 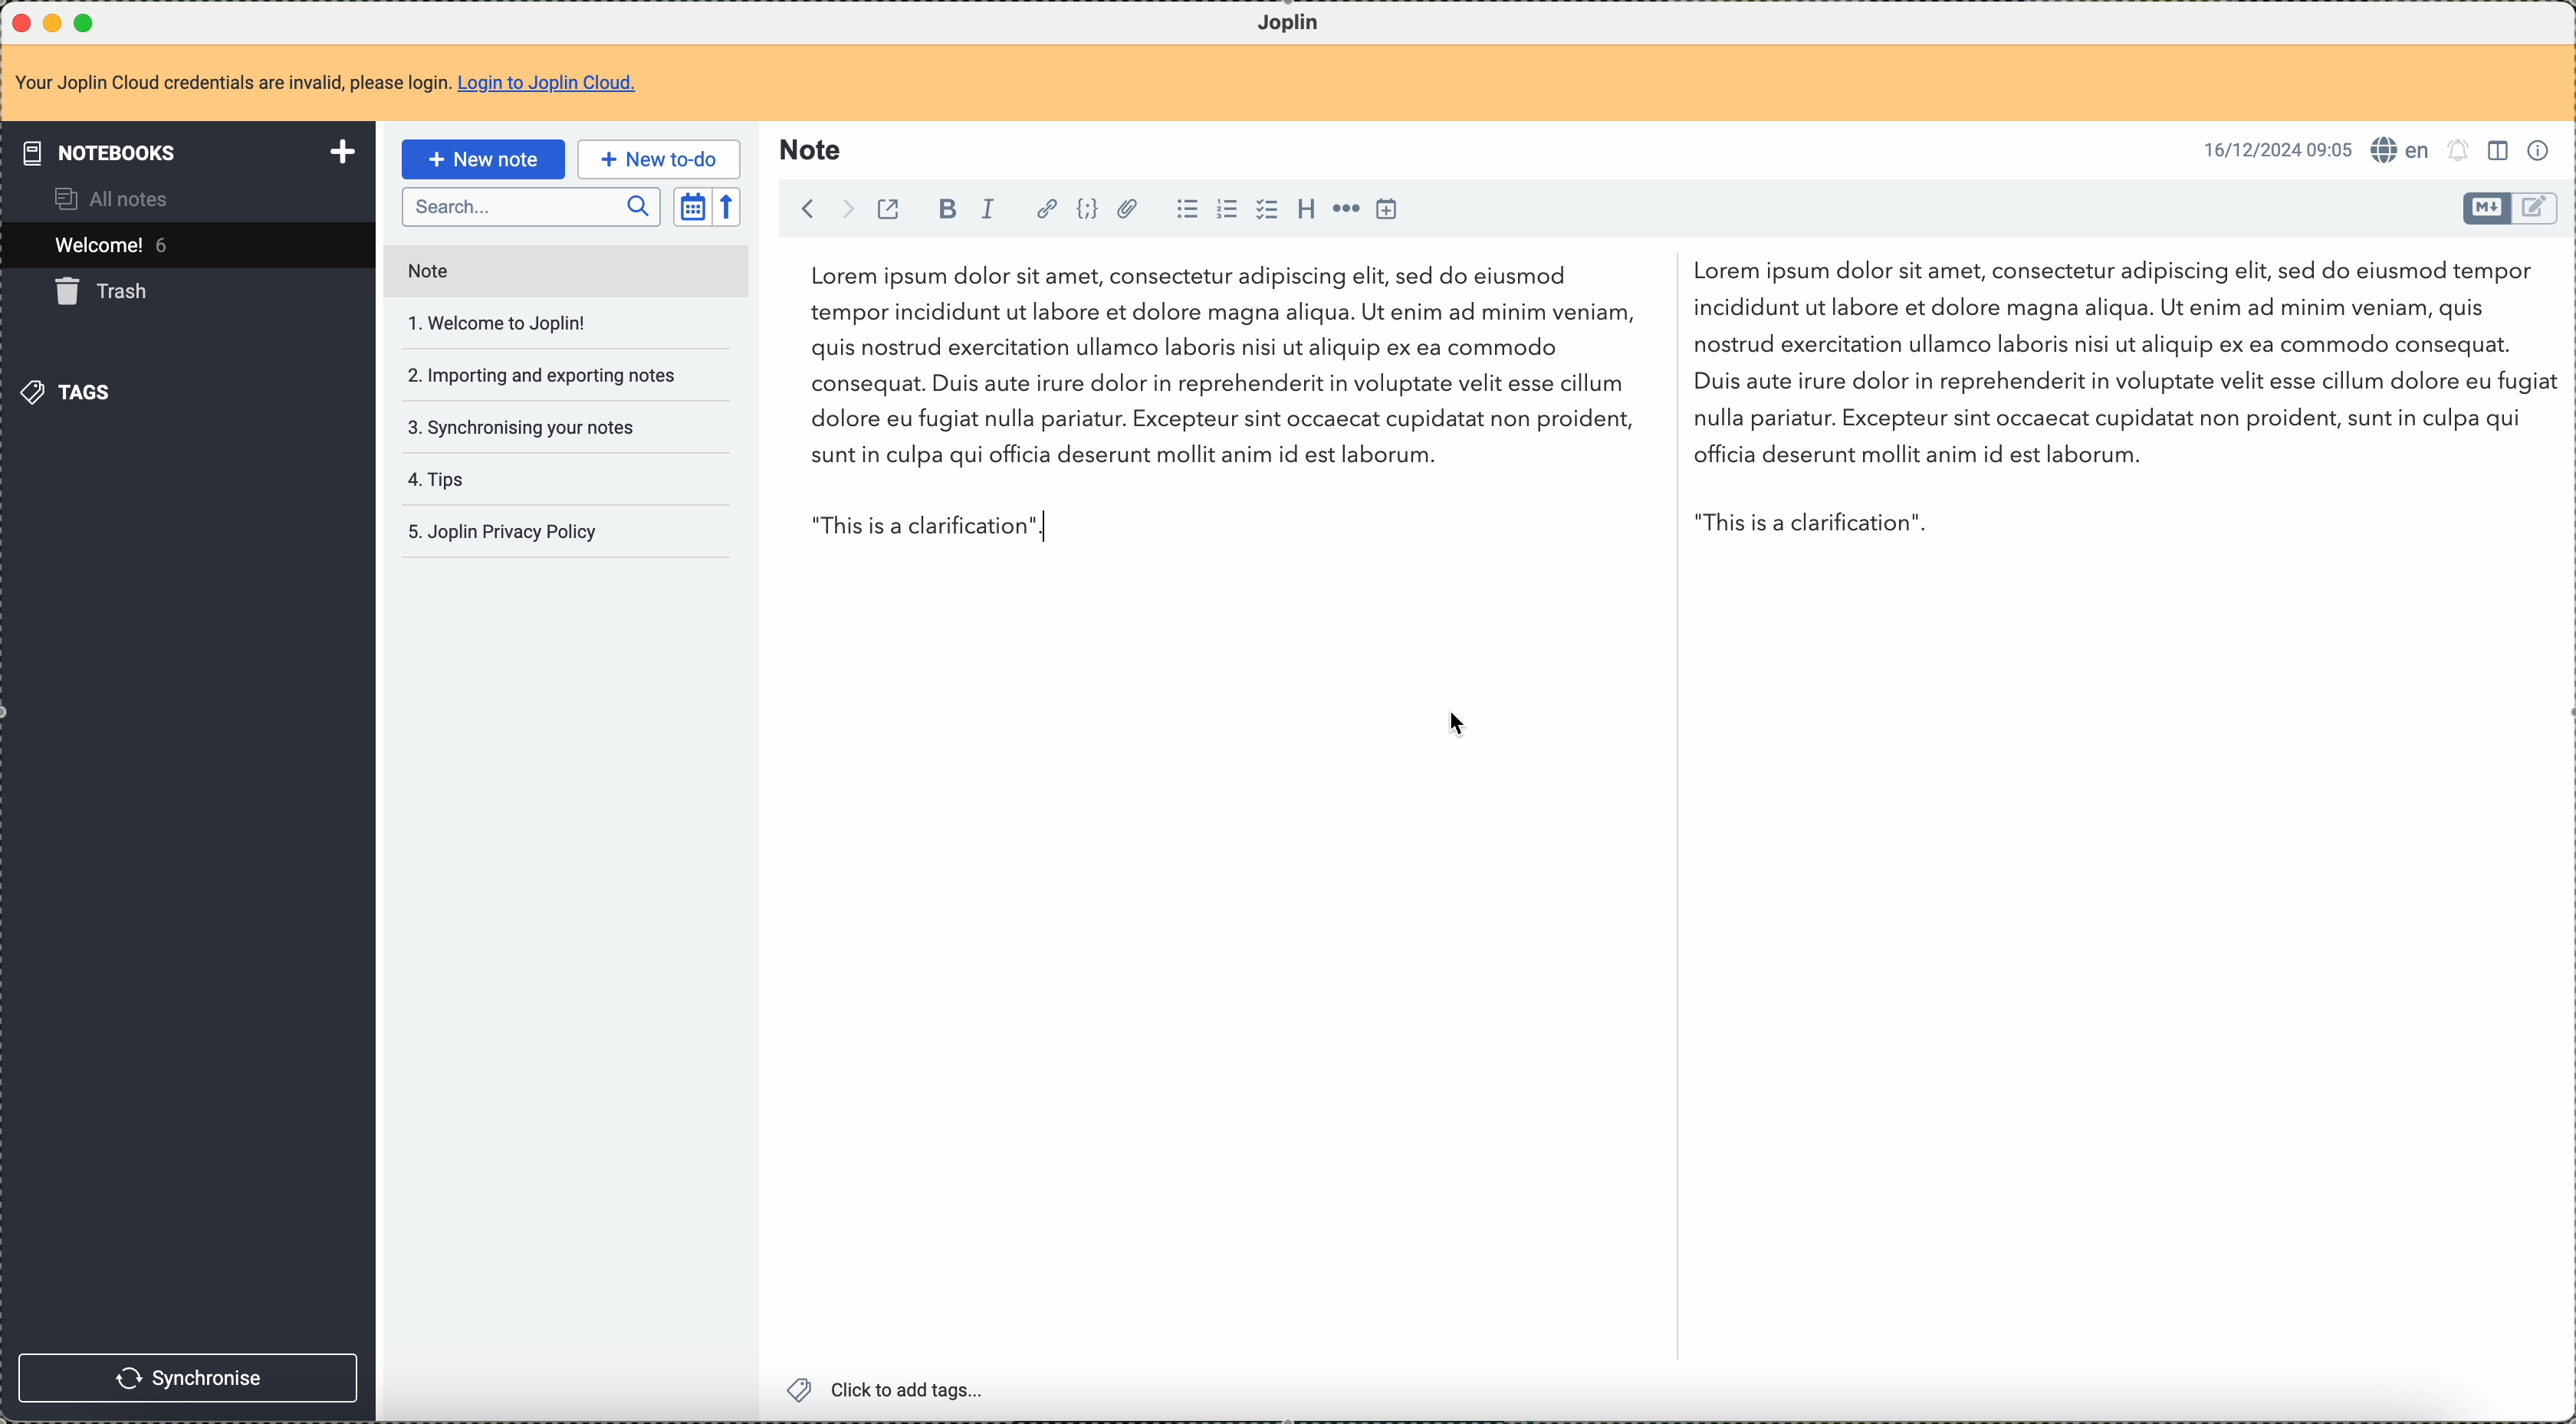 I want to click on click to add tags, so click(x=885, y=1391).